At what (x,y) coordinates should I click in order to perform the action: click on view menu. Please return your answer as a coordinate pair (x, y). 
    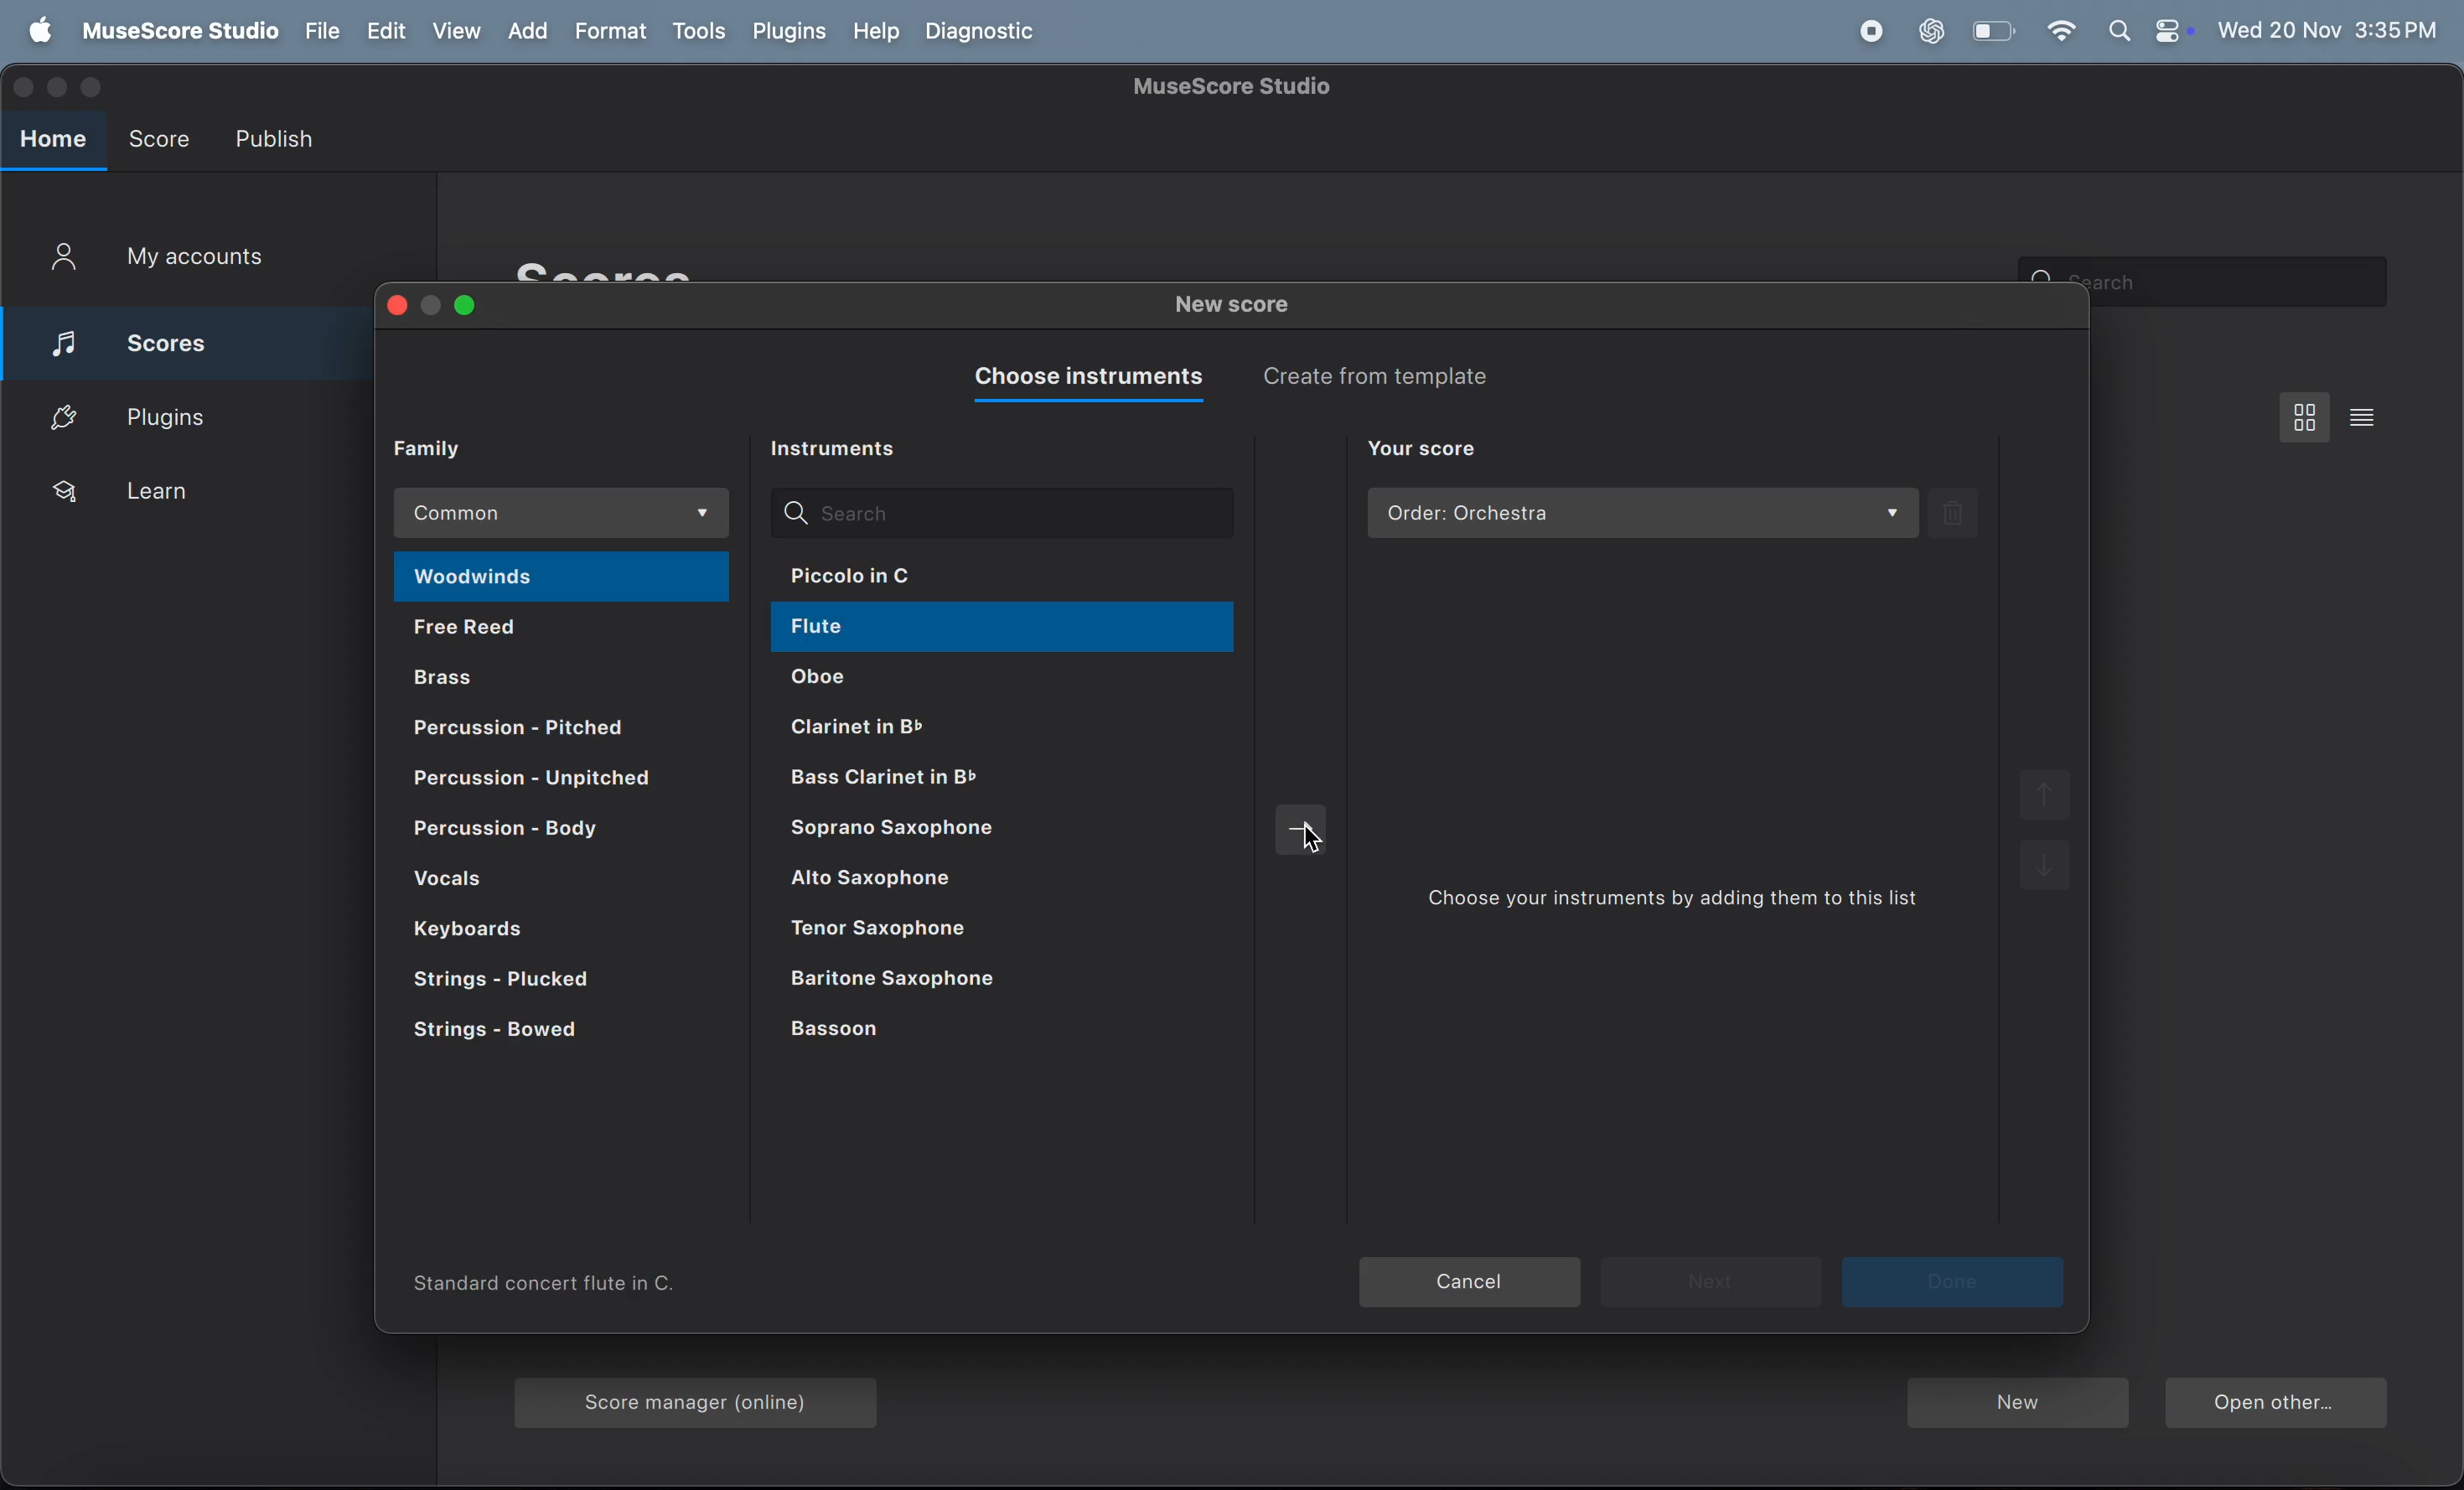
    Looking at the image, I should click on (2306, 416).